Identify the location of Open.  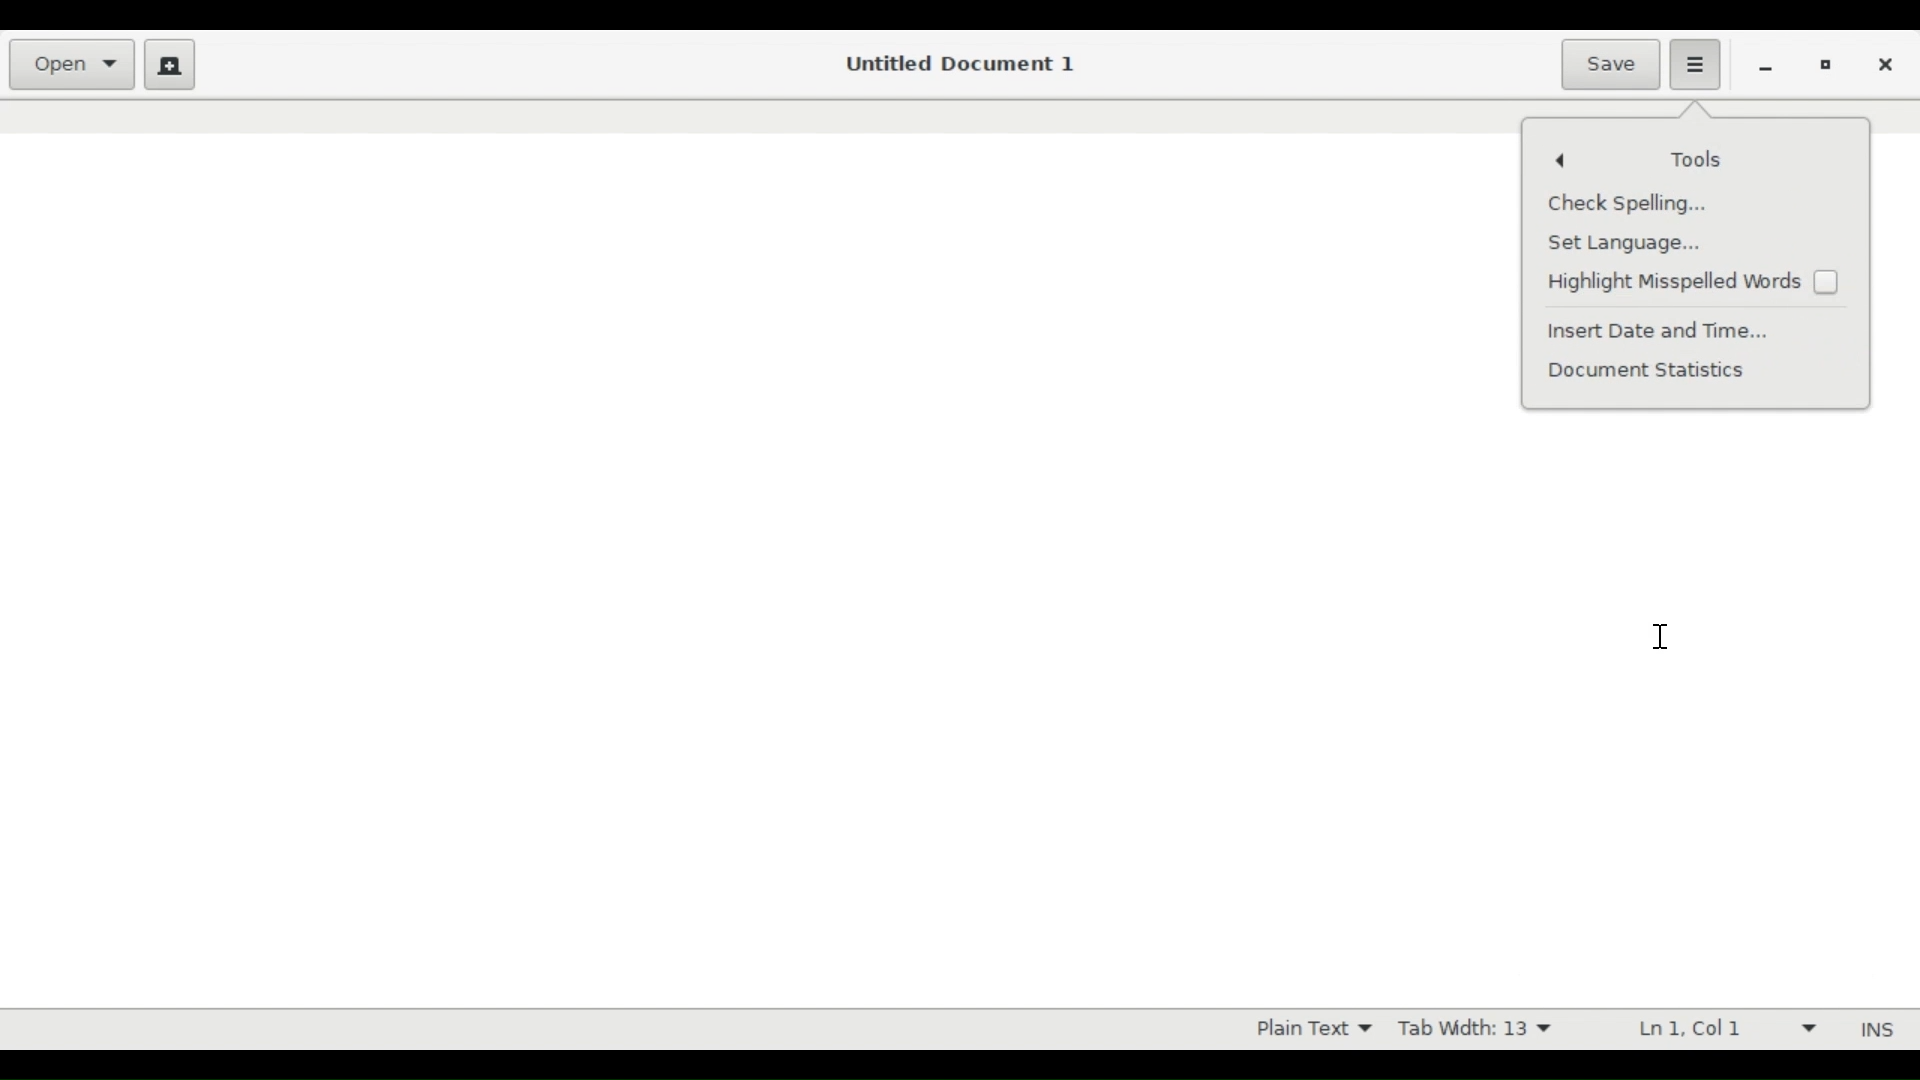
(70, 64).